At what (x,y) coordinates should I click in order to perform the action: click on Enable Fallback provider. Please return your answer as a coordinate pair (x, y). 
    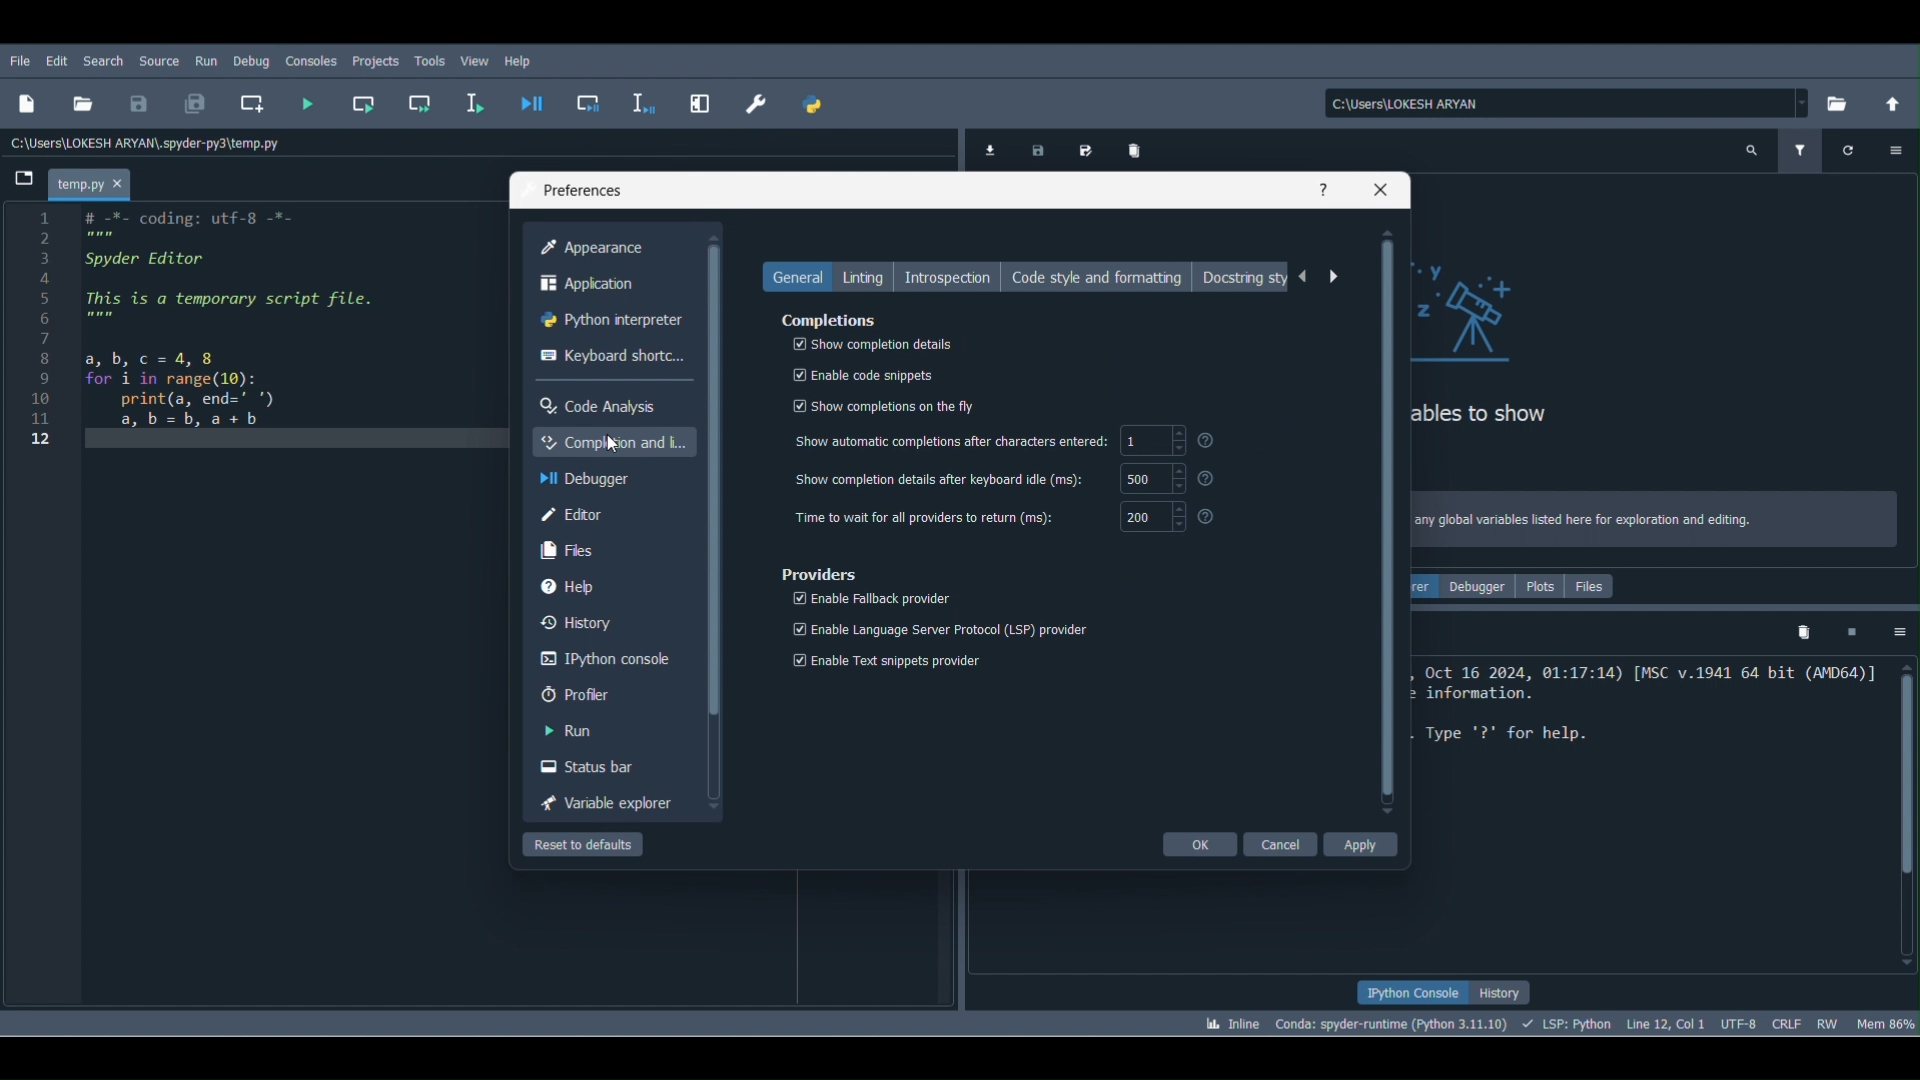
    Looking at the image, I should click on (869, 598).